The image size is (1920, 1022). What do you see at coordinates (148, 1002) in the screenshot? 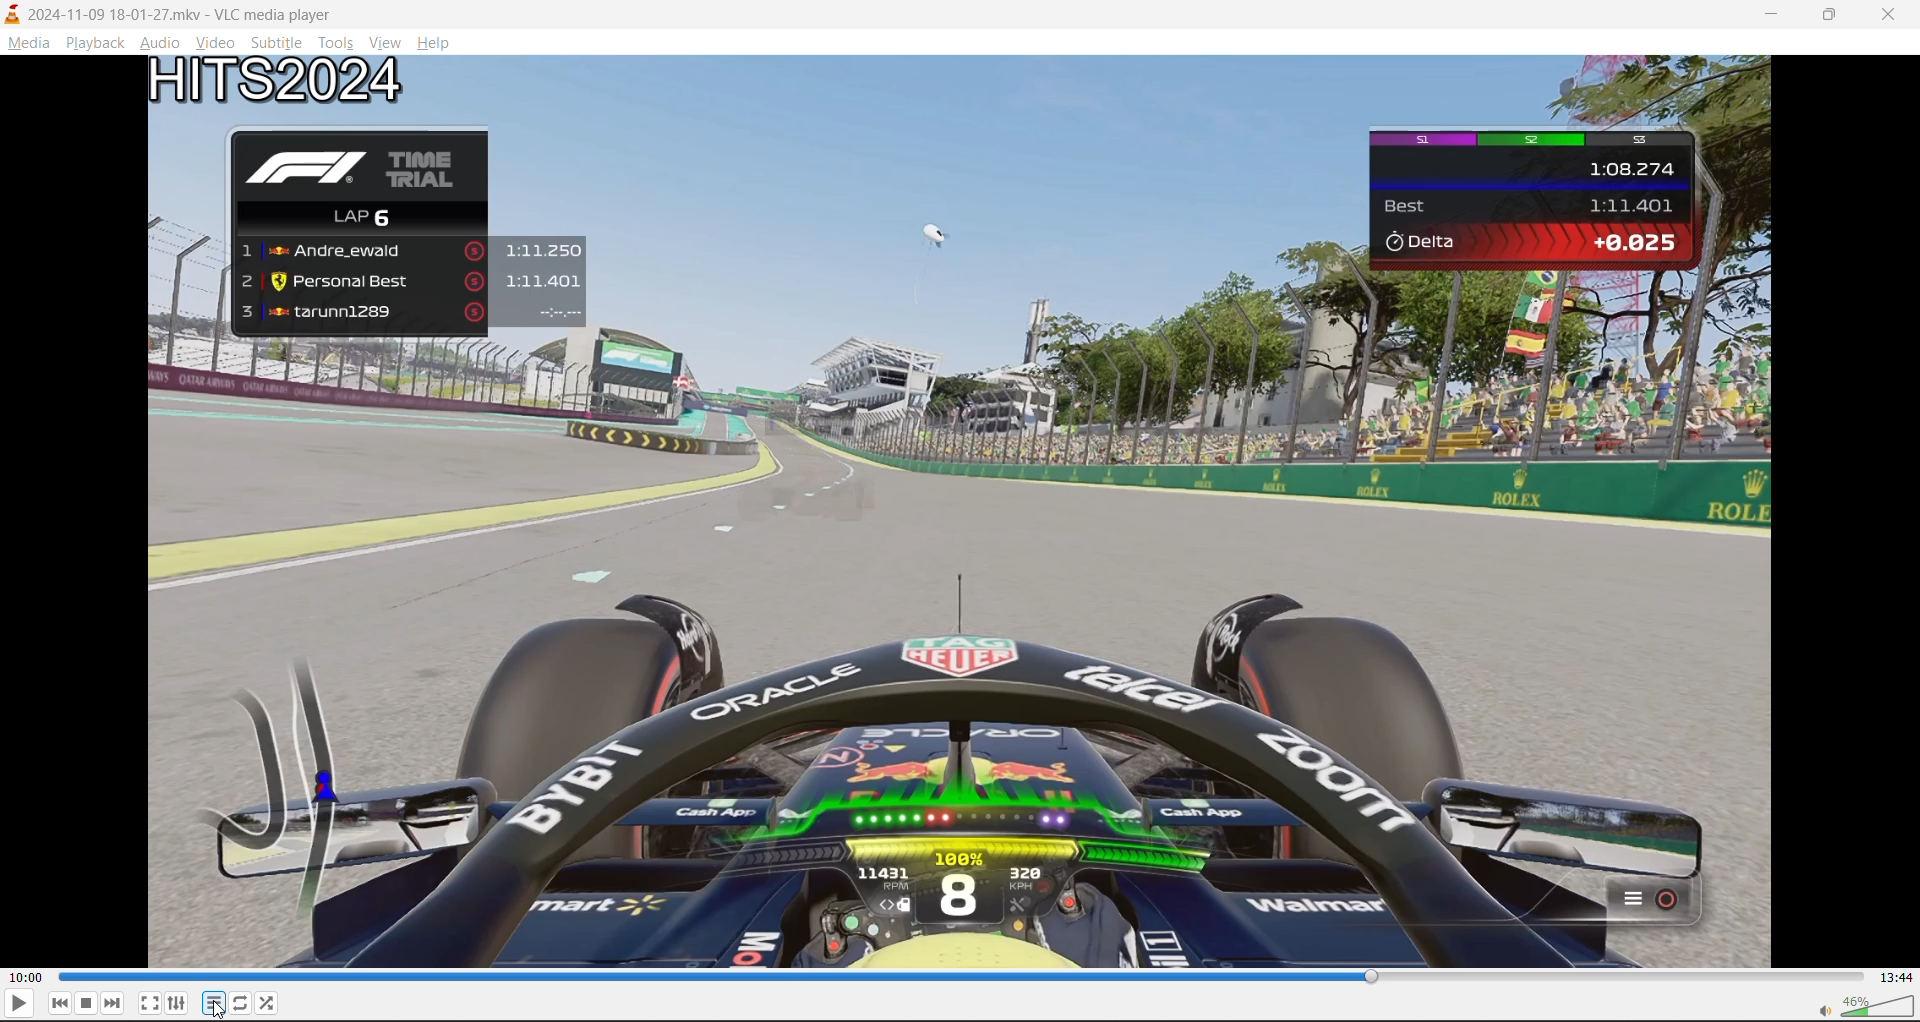
I see `fullscreen` at bounding box center [148, 1002].